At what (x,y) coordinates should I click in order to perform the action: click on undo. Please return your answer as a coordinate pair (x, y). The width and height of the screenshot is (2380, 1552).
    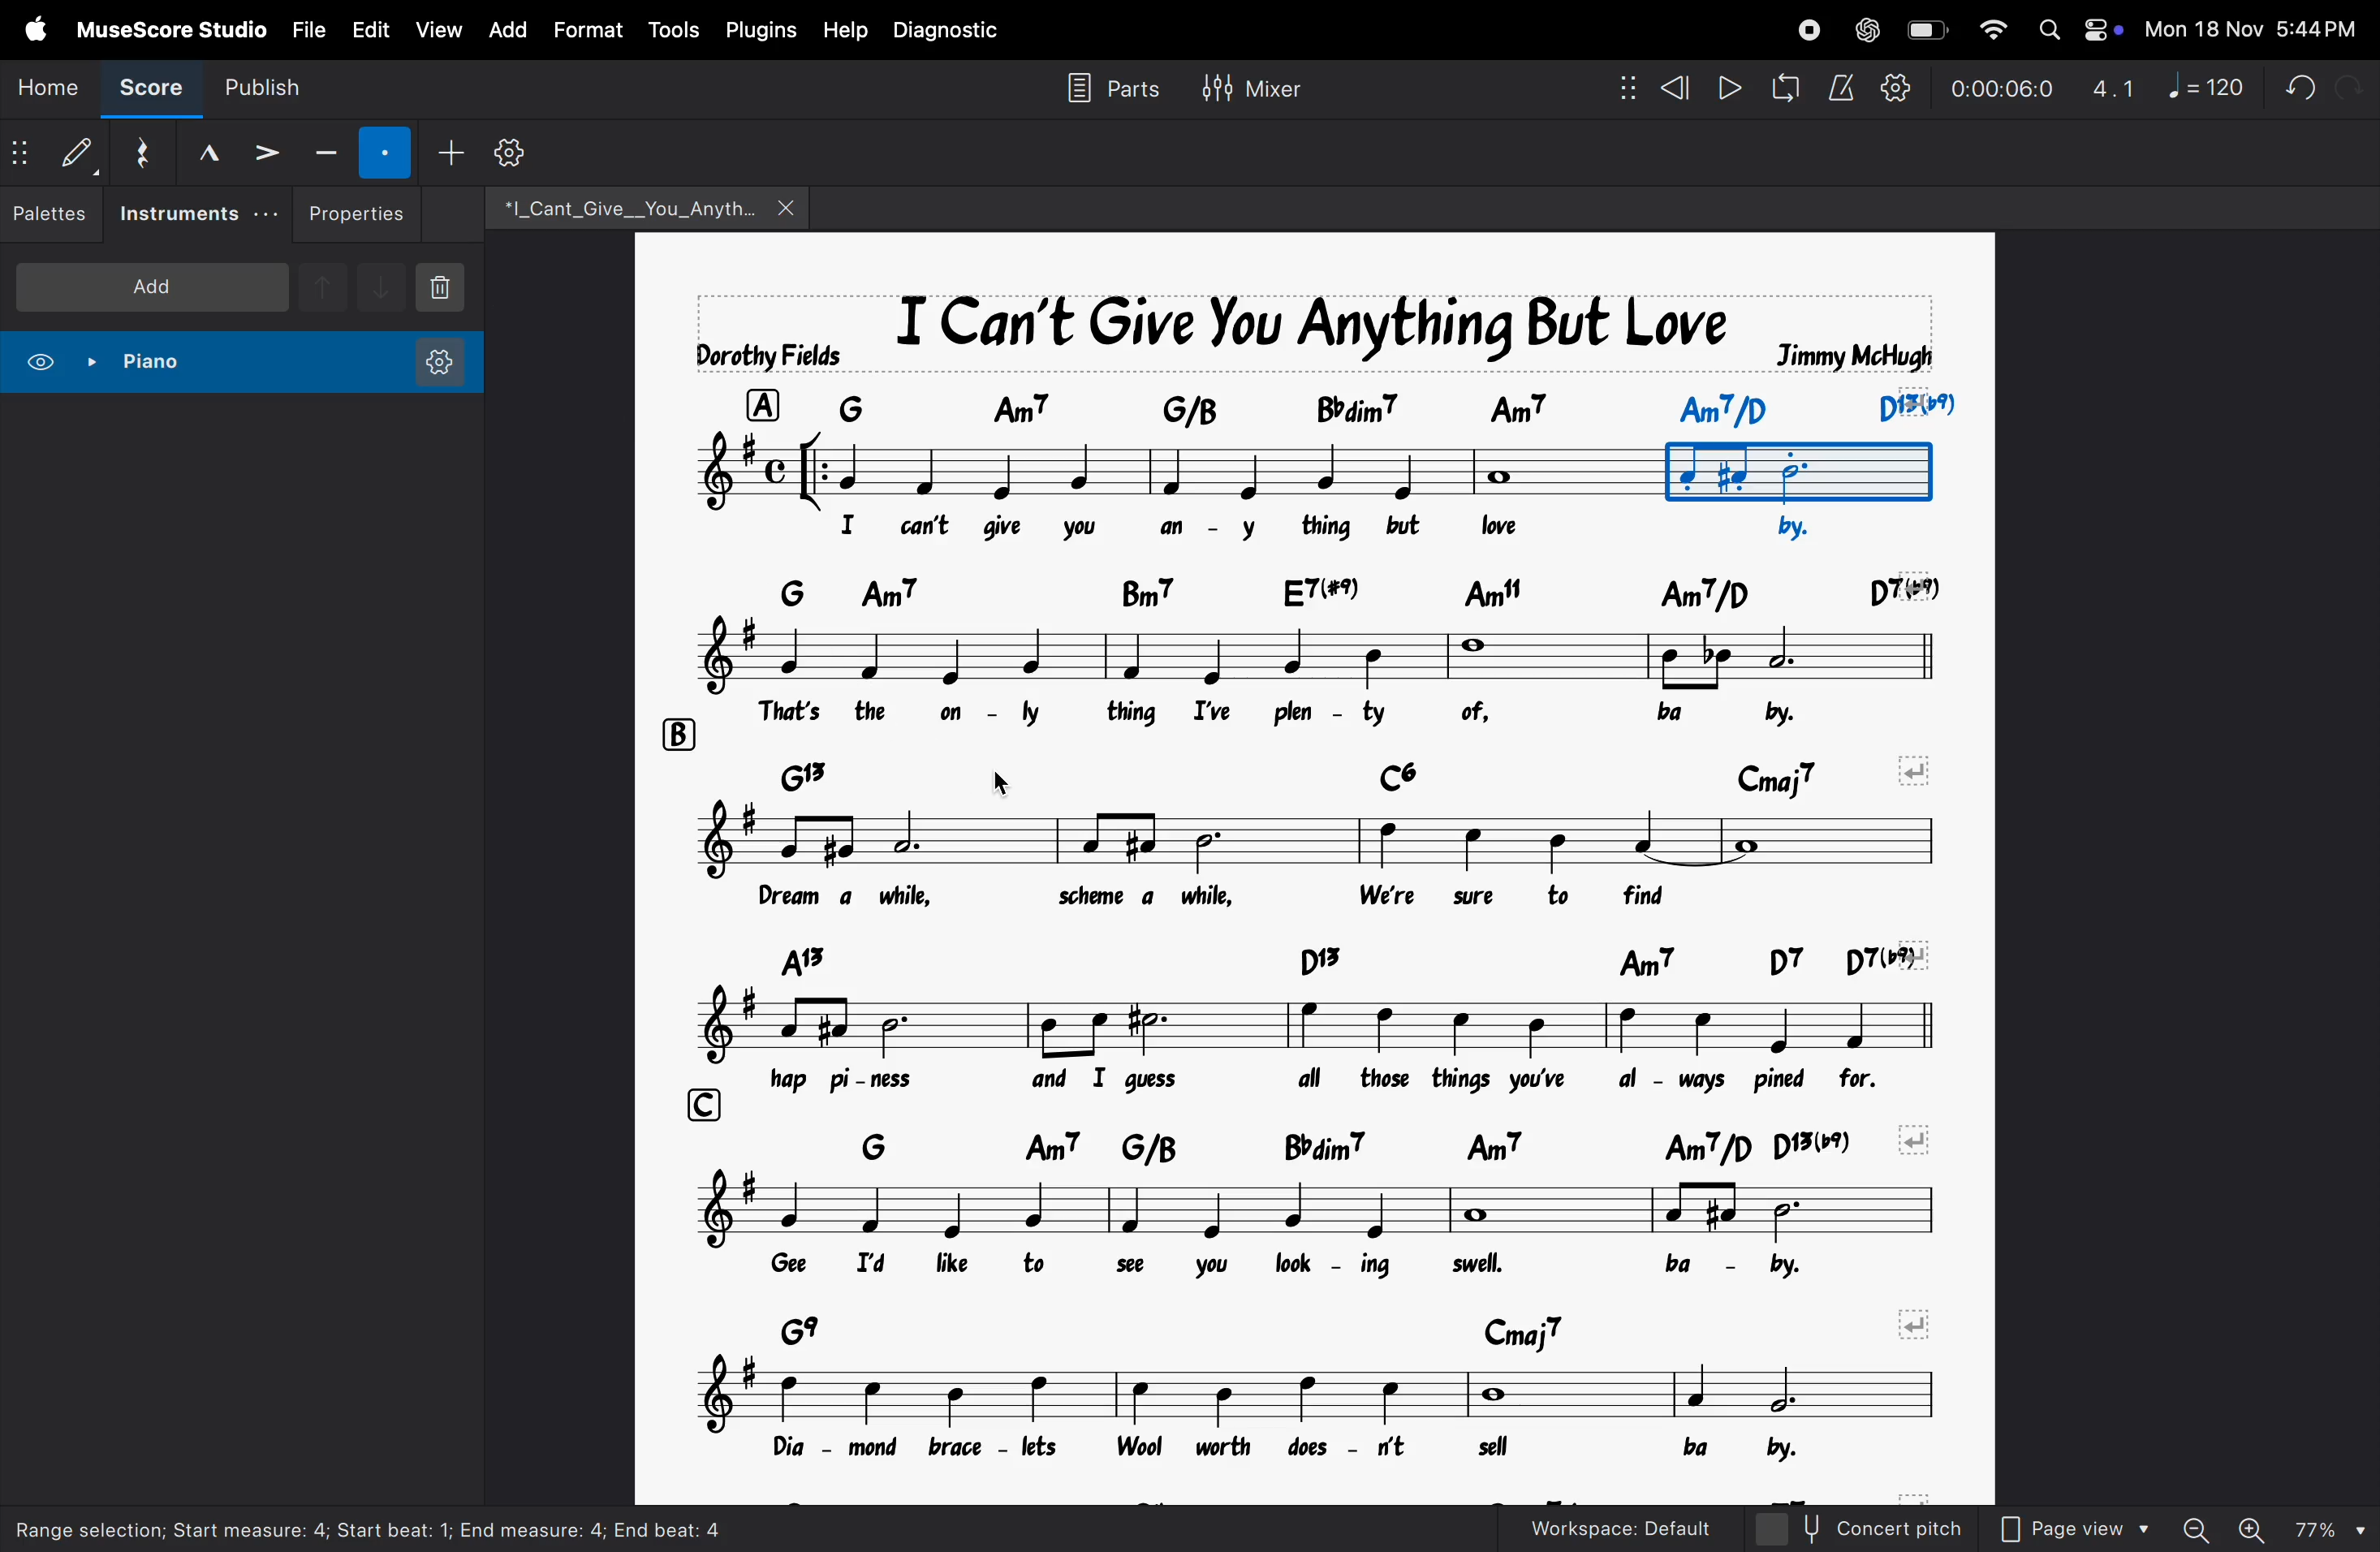
    Looking at the image, I should click on (2293, 84).